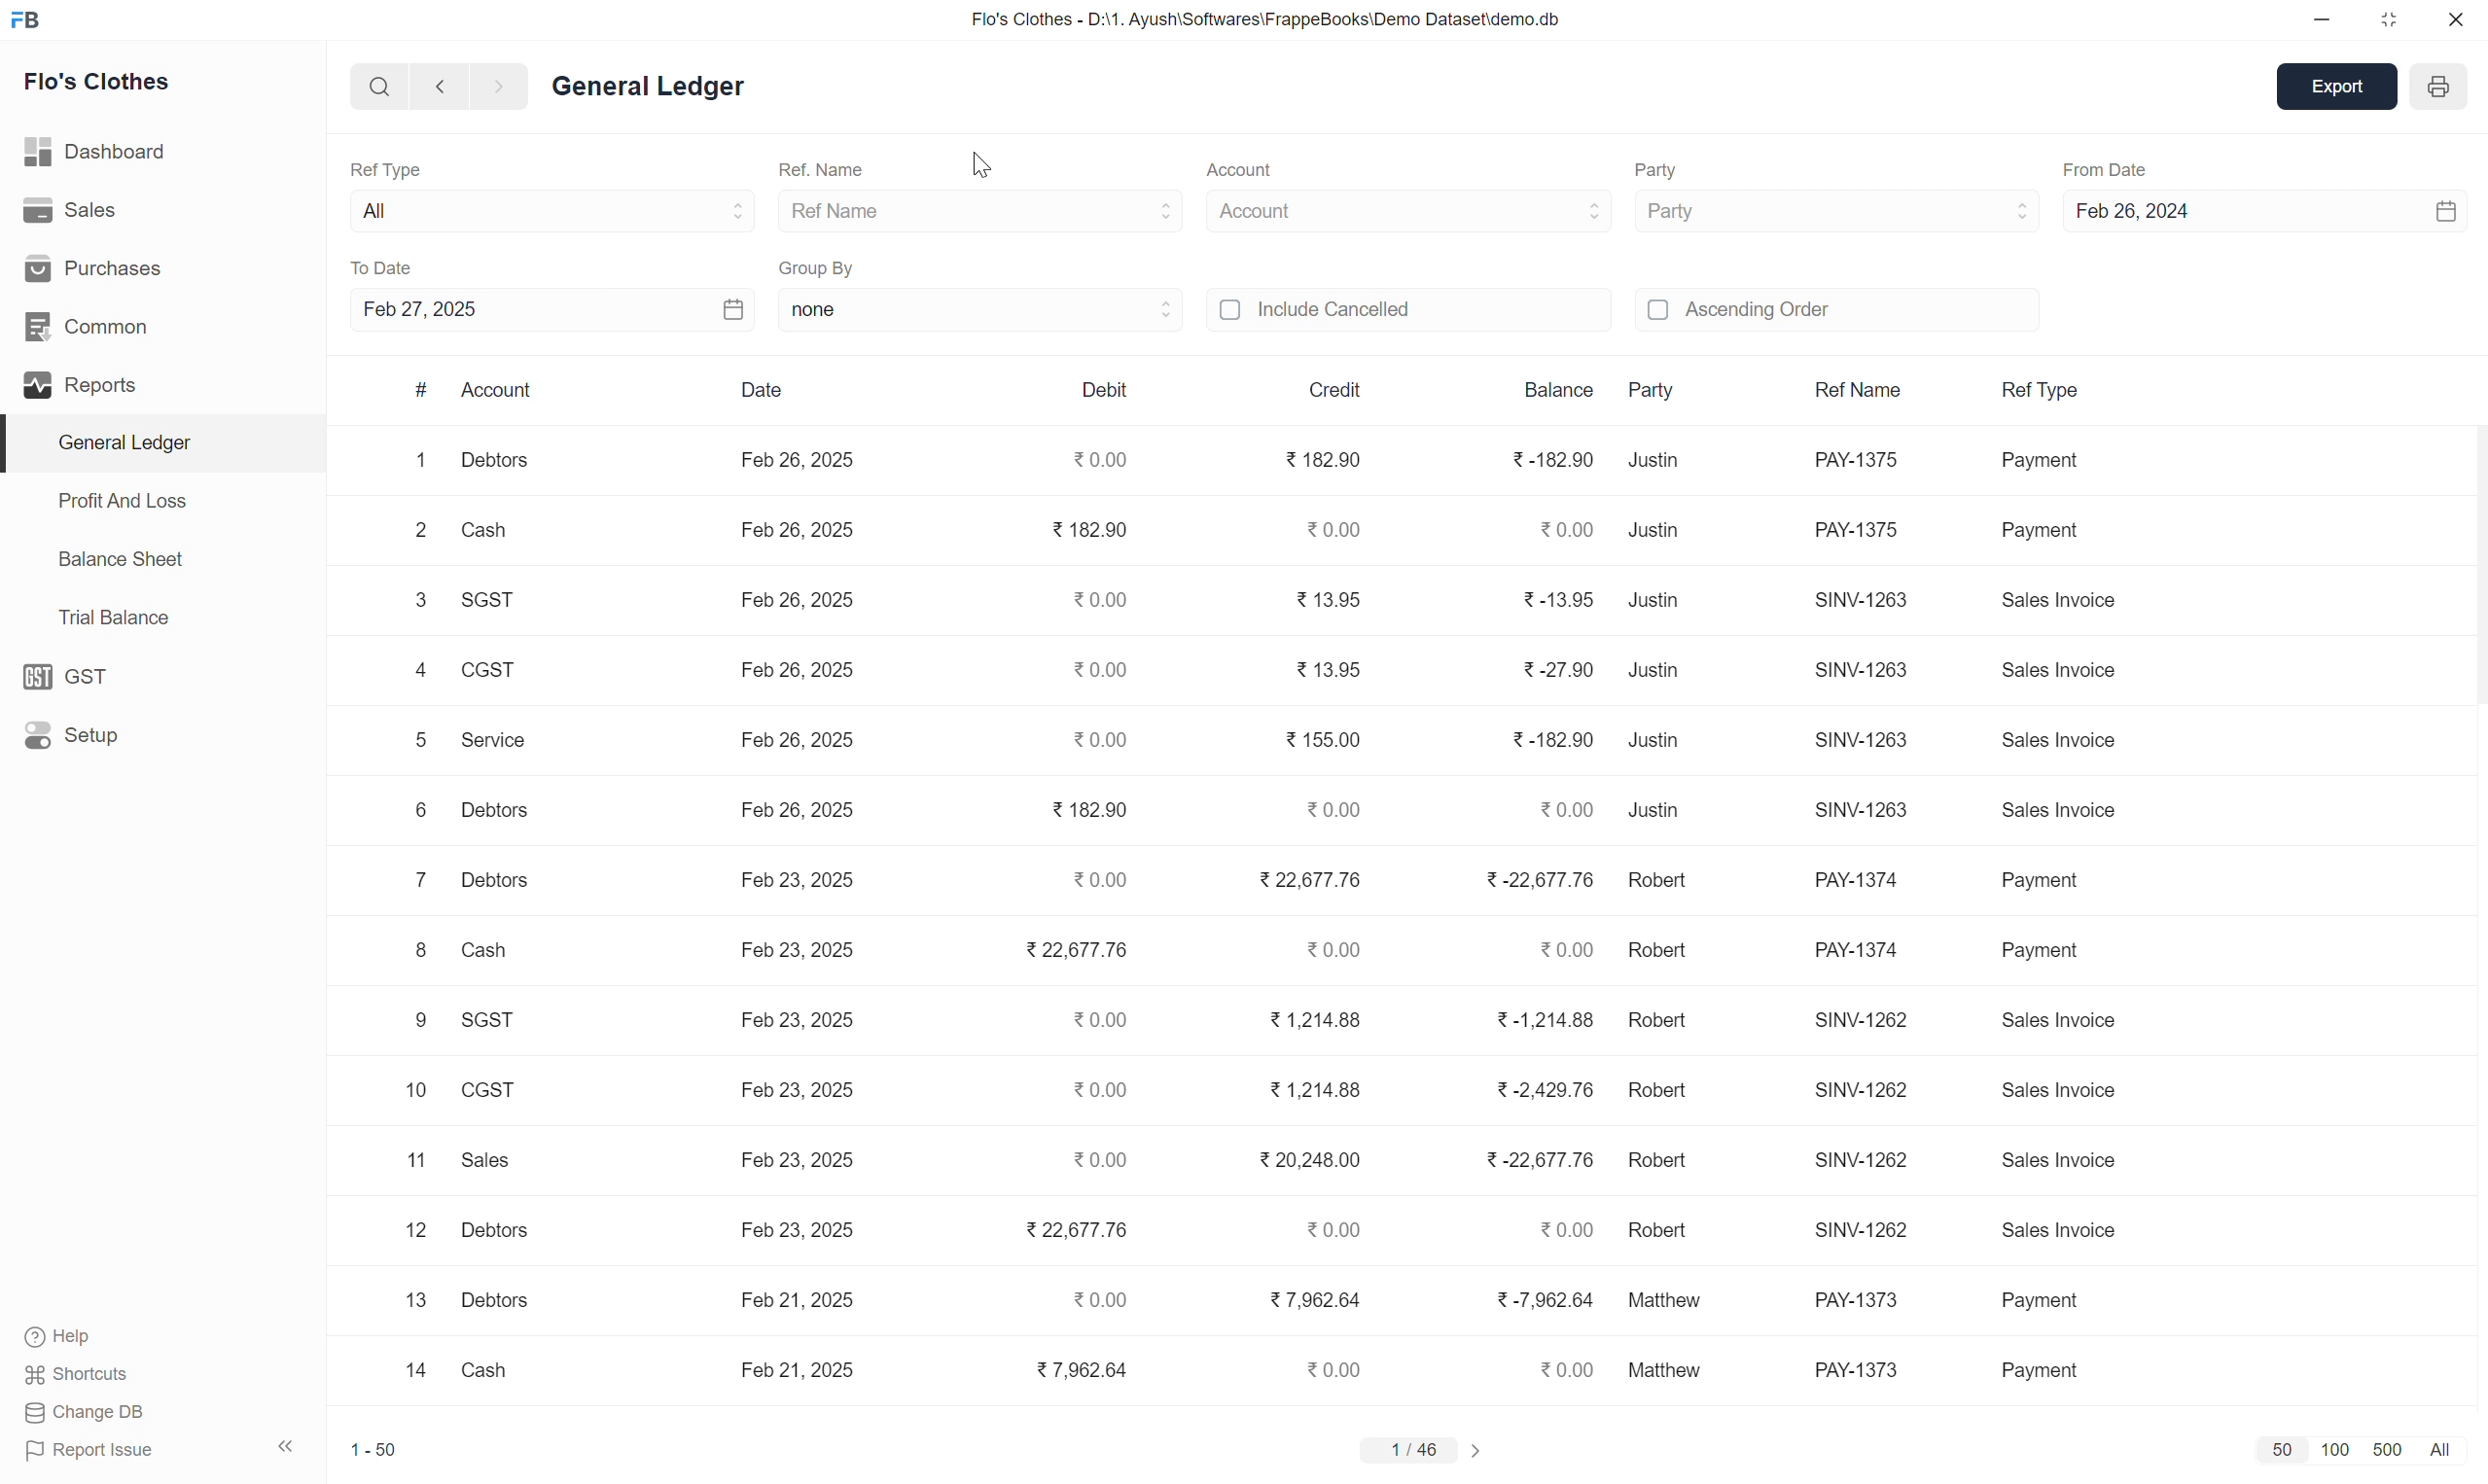 Image resolution: width=2488 pixels, height=1484 pixels. I want to click on 500, so click(2384, 1452).